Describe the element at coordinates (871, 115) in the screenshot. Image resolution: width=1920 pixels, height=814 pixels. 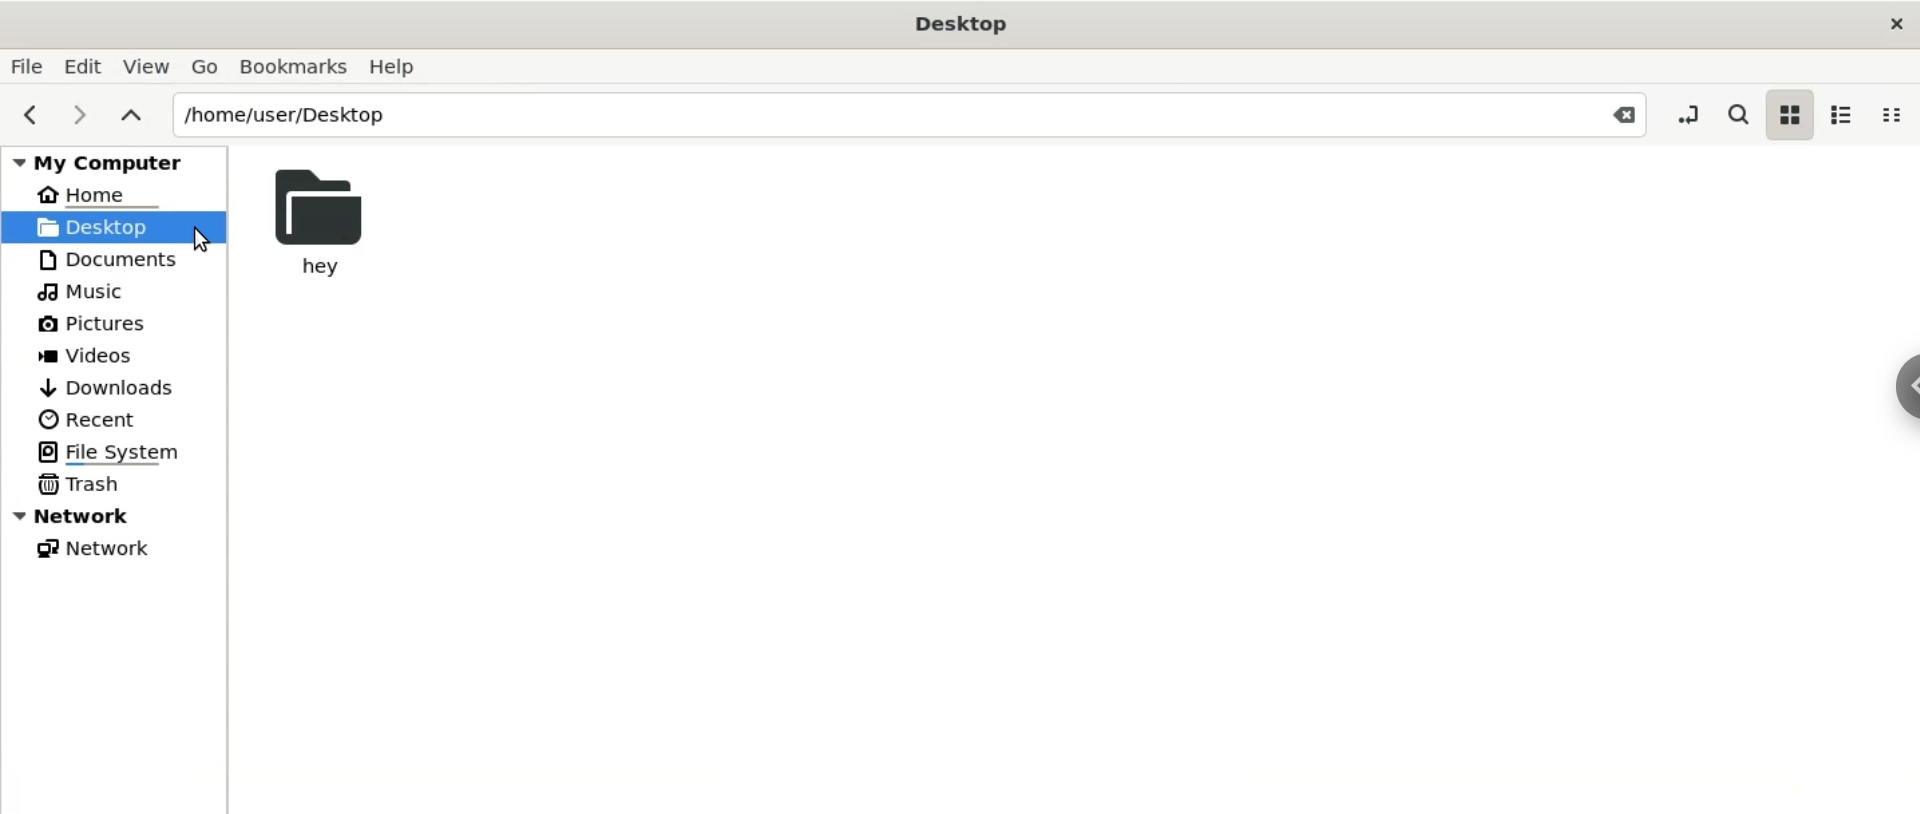
I see `/home/user/Desktop` at that location.